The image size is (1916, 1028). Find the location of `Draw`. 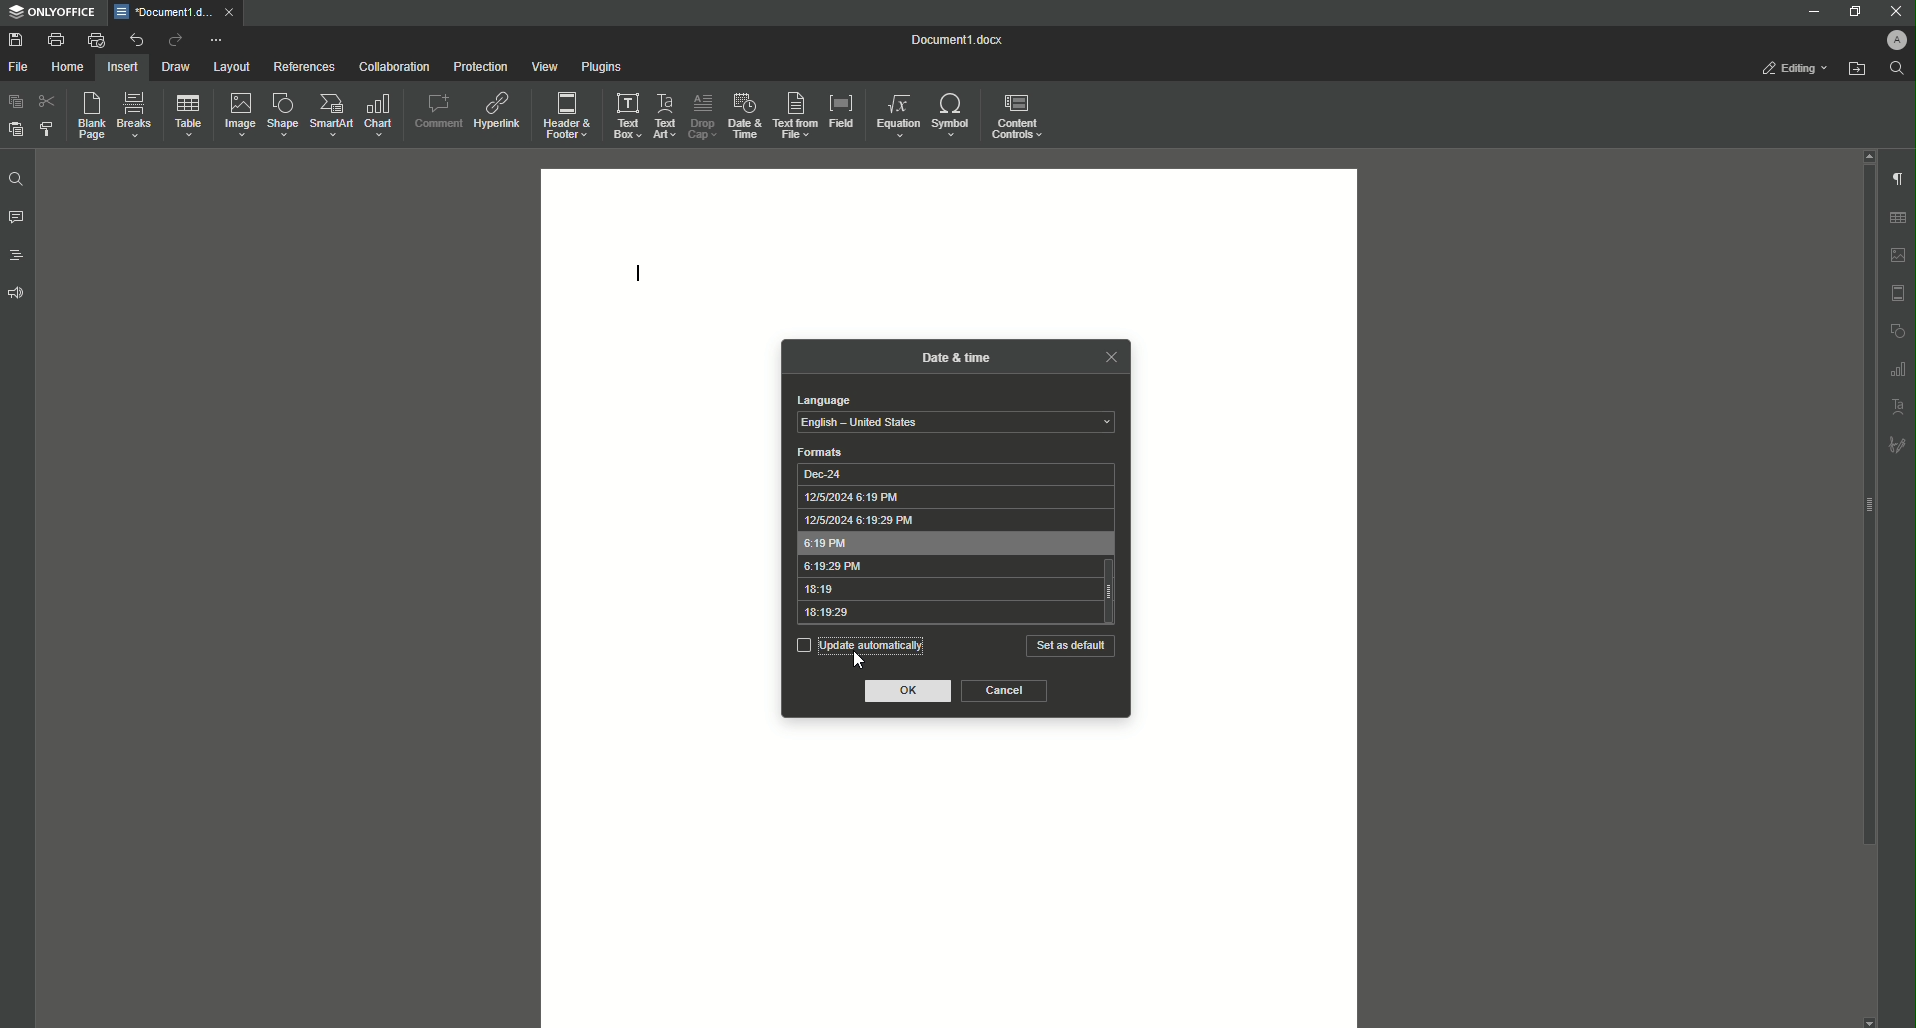

Draw is located at coordinates (176, 66).